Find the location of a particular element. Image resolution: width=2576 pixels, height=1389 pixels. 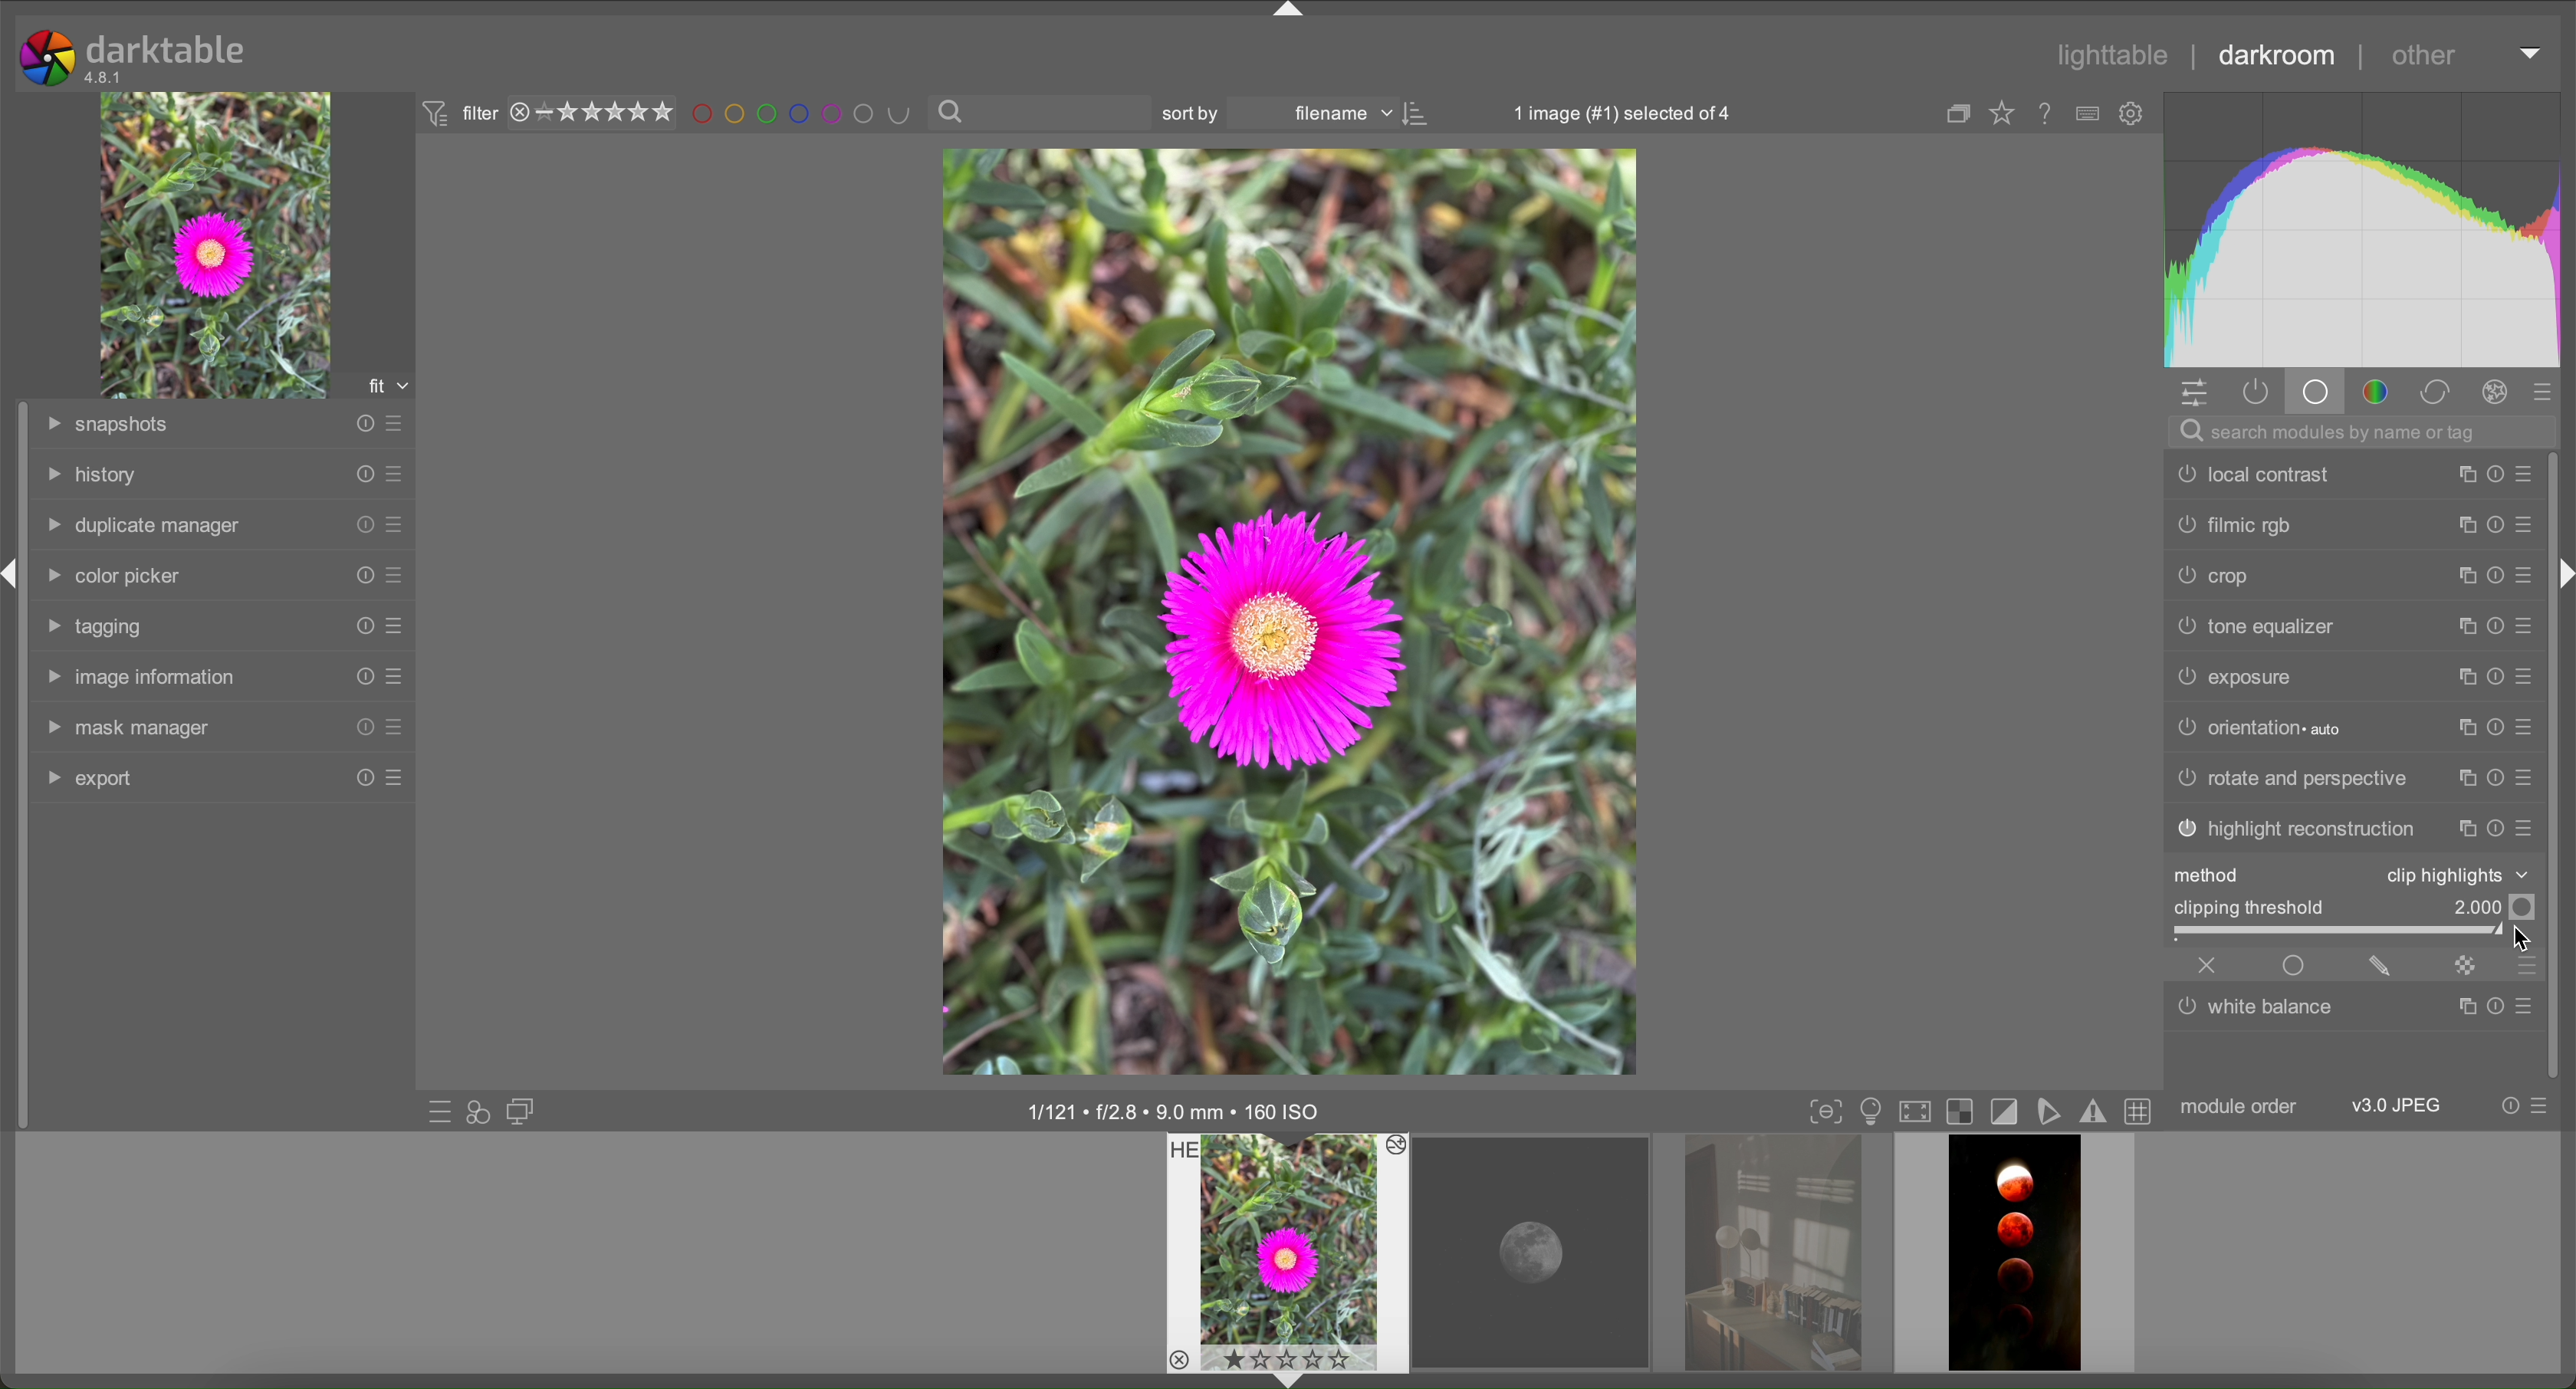

preview is located at coordinates (1289, 1252).